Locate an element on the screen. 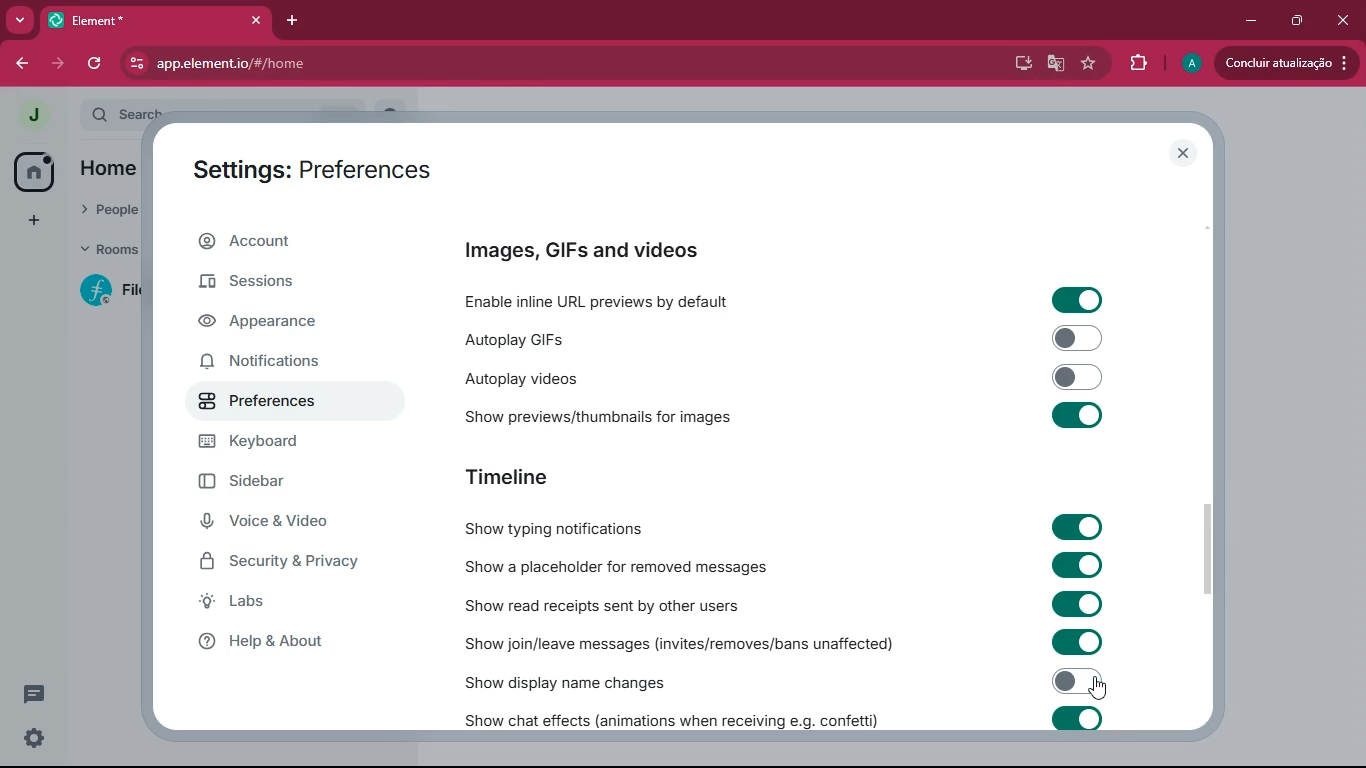 This screenshot has height=768, width=1366. security & privacy is located at coordinates (283, 562).